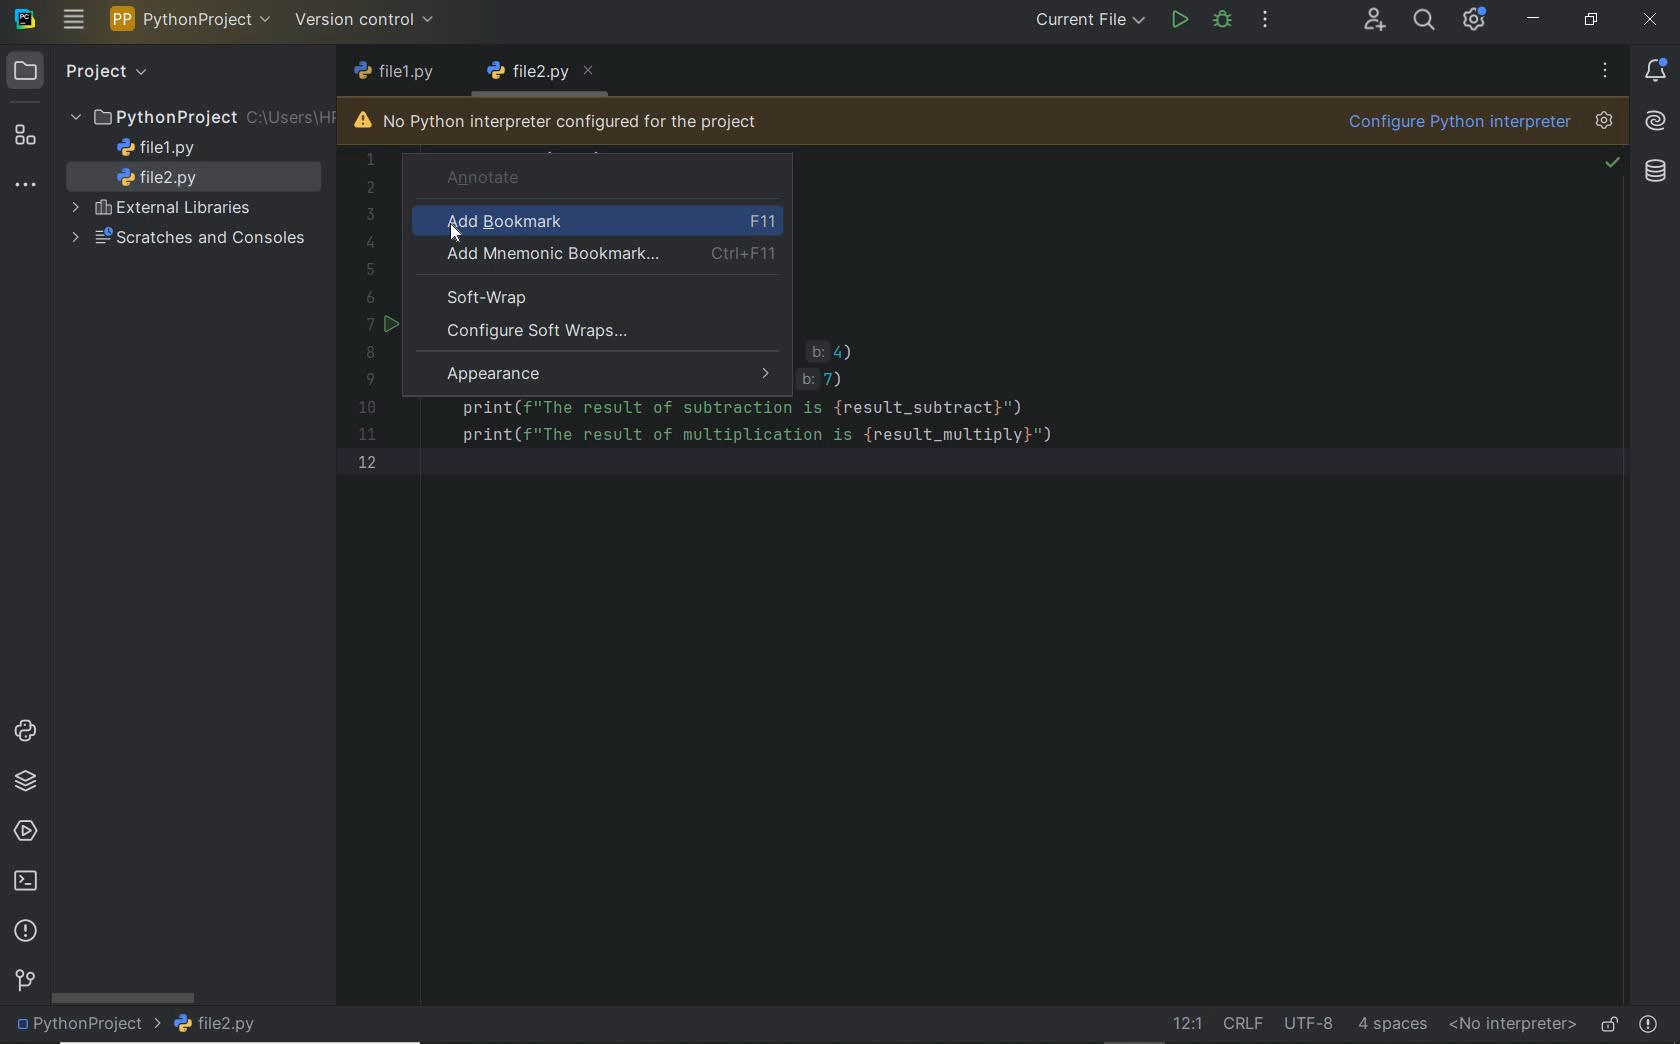 Image resolution: width=1680 pixels, height=1044 pixels. Describe the element at coordinates (30, 138) in the screenshot. I see `structure` at that location.